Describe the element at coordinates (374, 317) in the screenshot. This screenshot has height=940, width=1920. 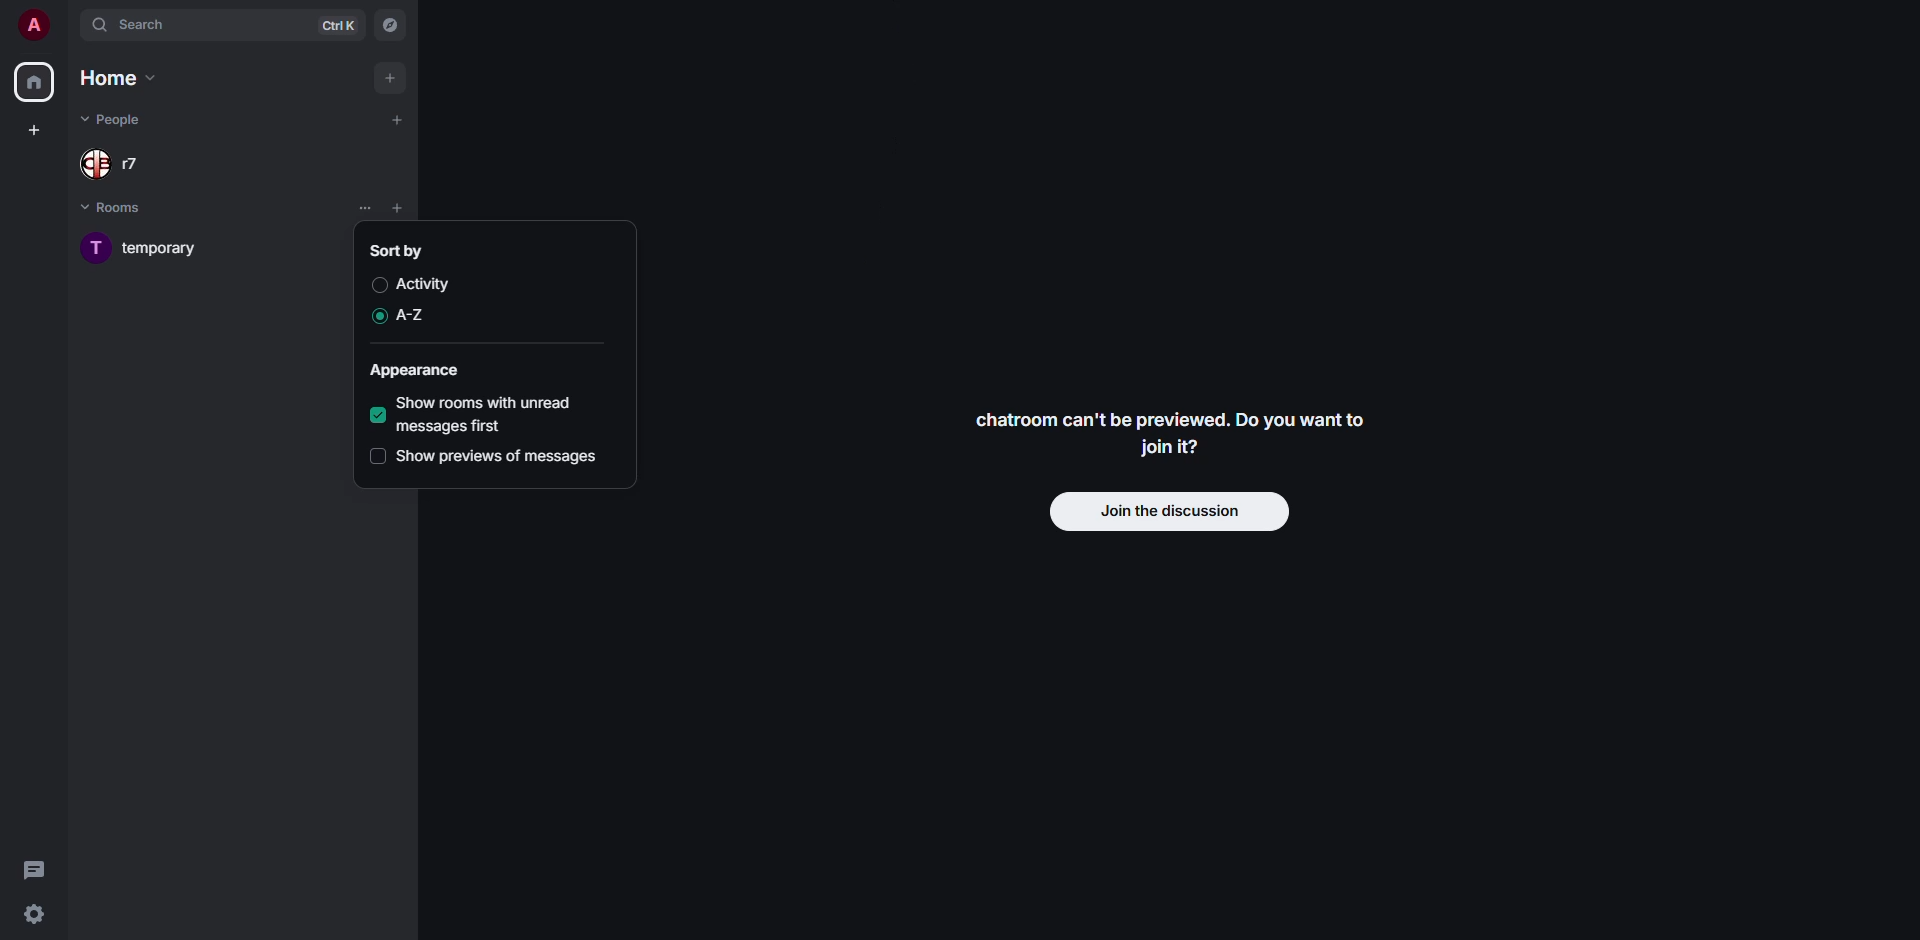
I see `enabled` at that location.